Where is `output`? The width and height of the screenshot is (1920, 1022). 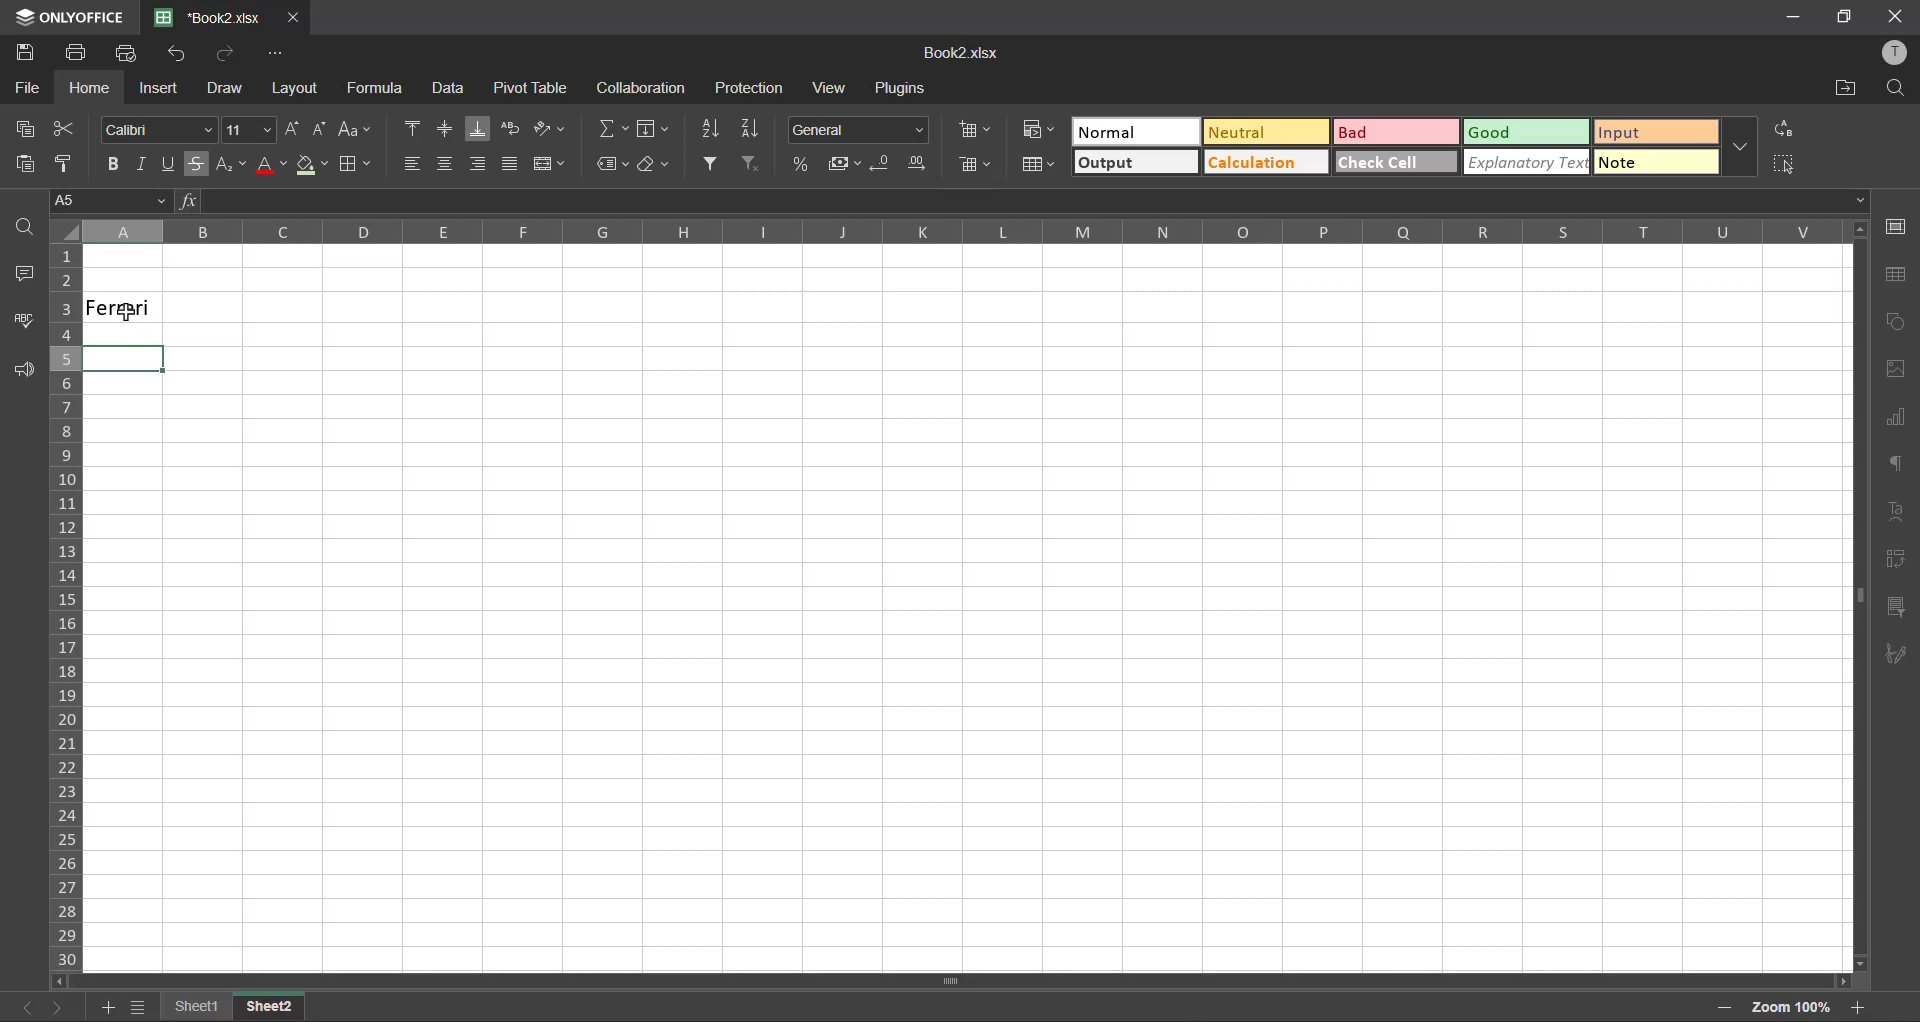
output is located at coordinates (1132, 162).